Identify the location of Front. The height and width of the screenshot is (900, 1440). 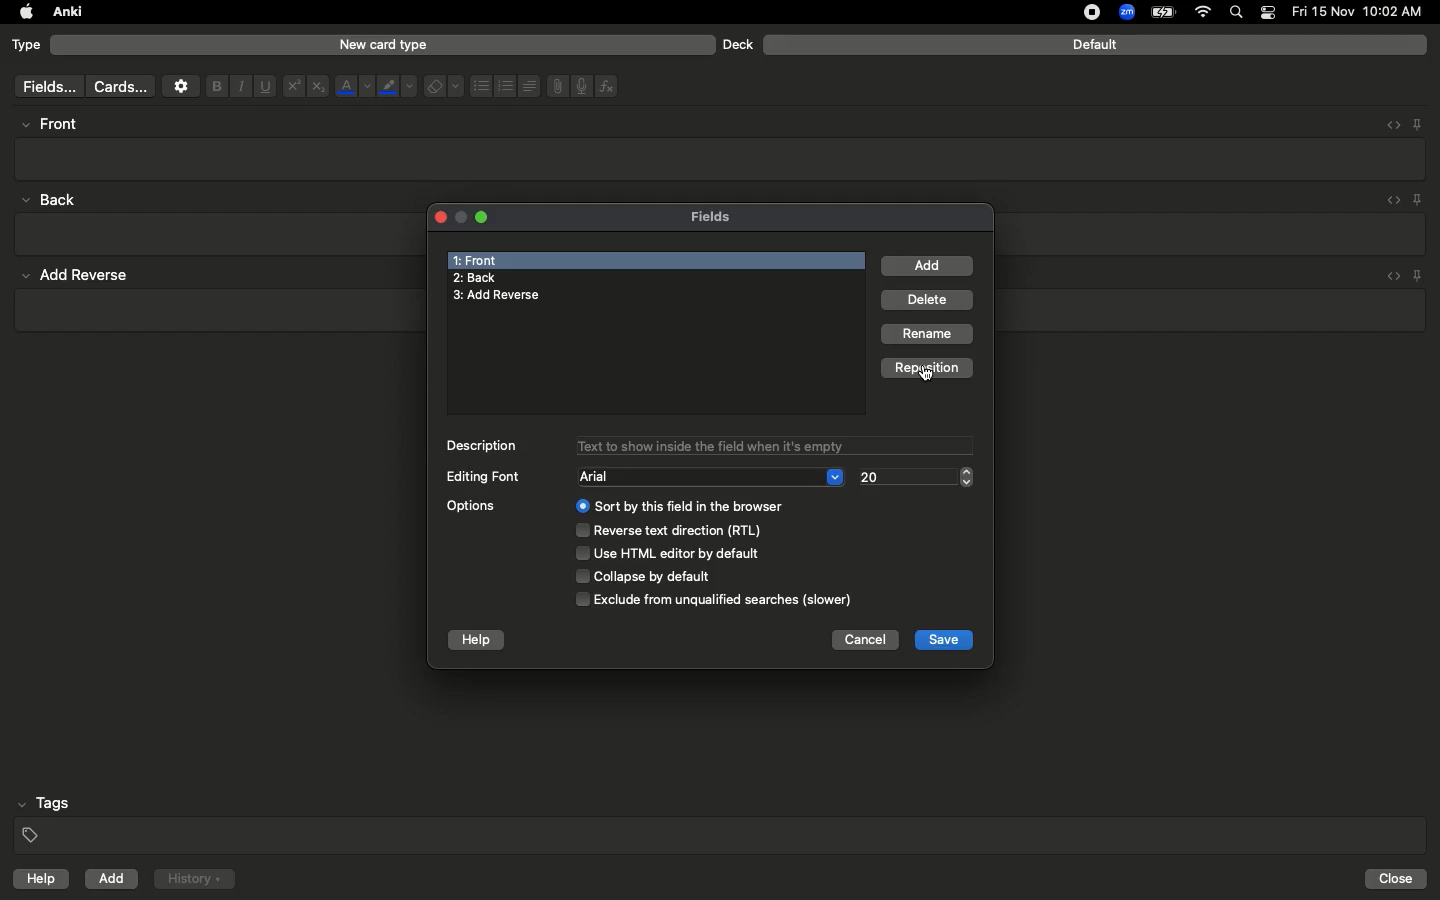
(478, 258).